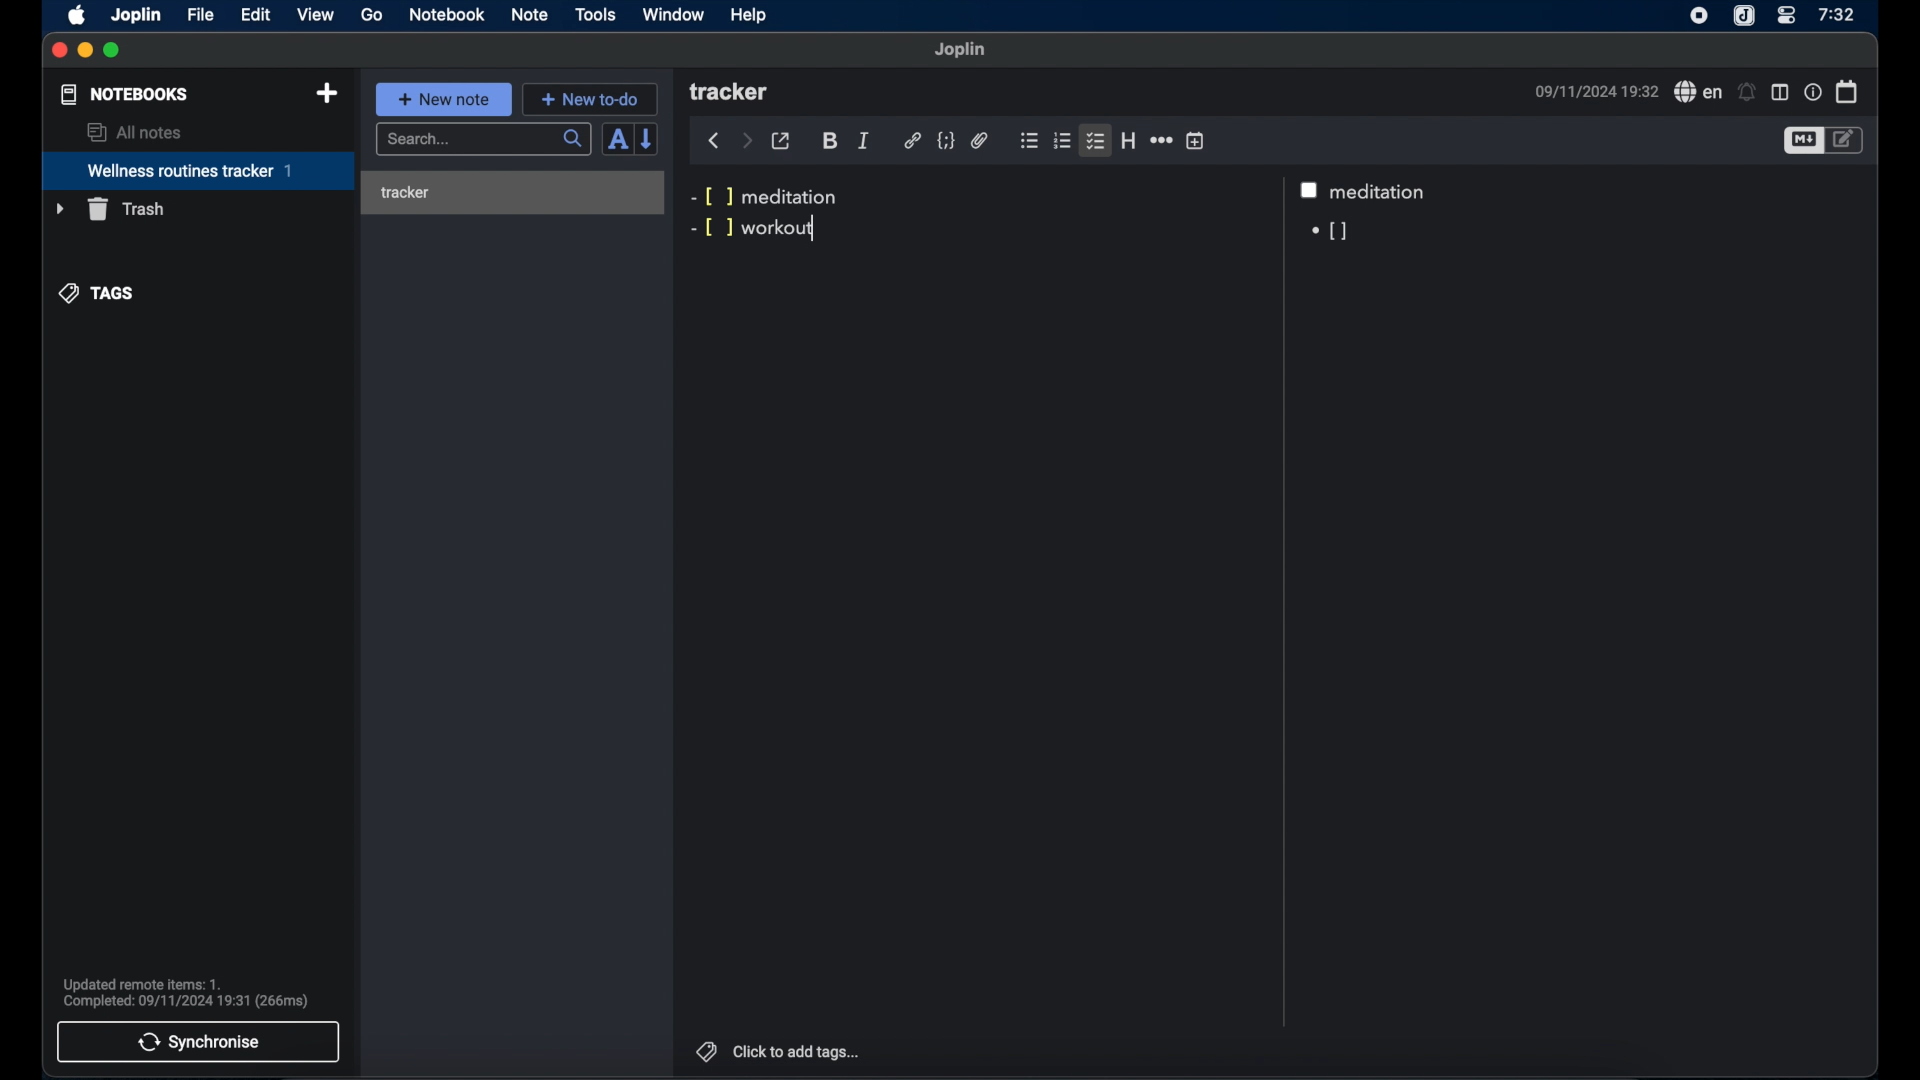 The width and height of the screenshot is (1920, 1080). What do you see at coordinates (113, 51) in the screenshot?
I see `maximize` at bounding box center [113, 51].